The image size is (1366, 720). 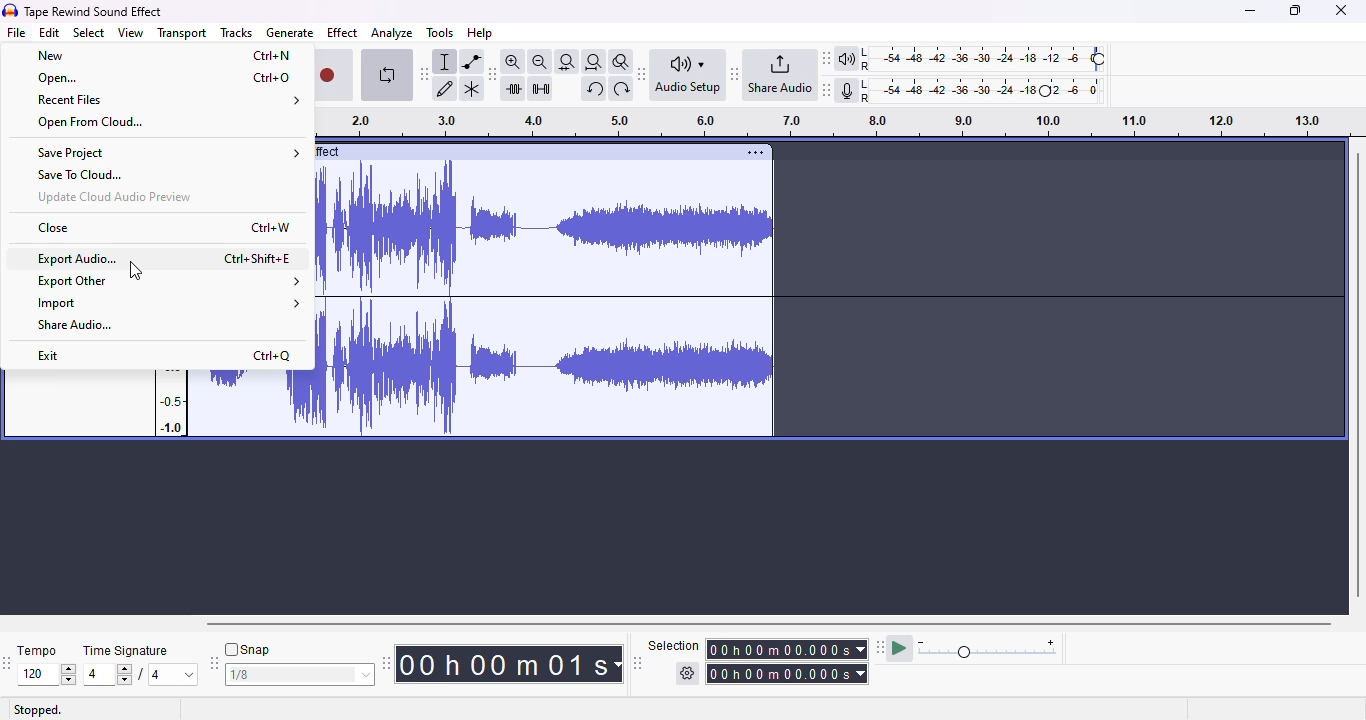 What do you see at coordinates (143, 666) in the screenshot?
I see `time signature` at bounding box center [143, 666].